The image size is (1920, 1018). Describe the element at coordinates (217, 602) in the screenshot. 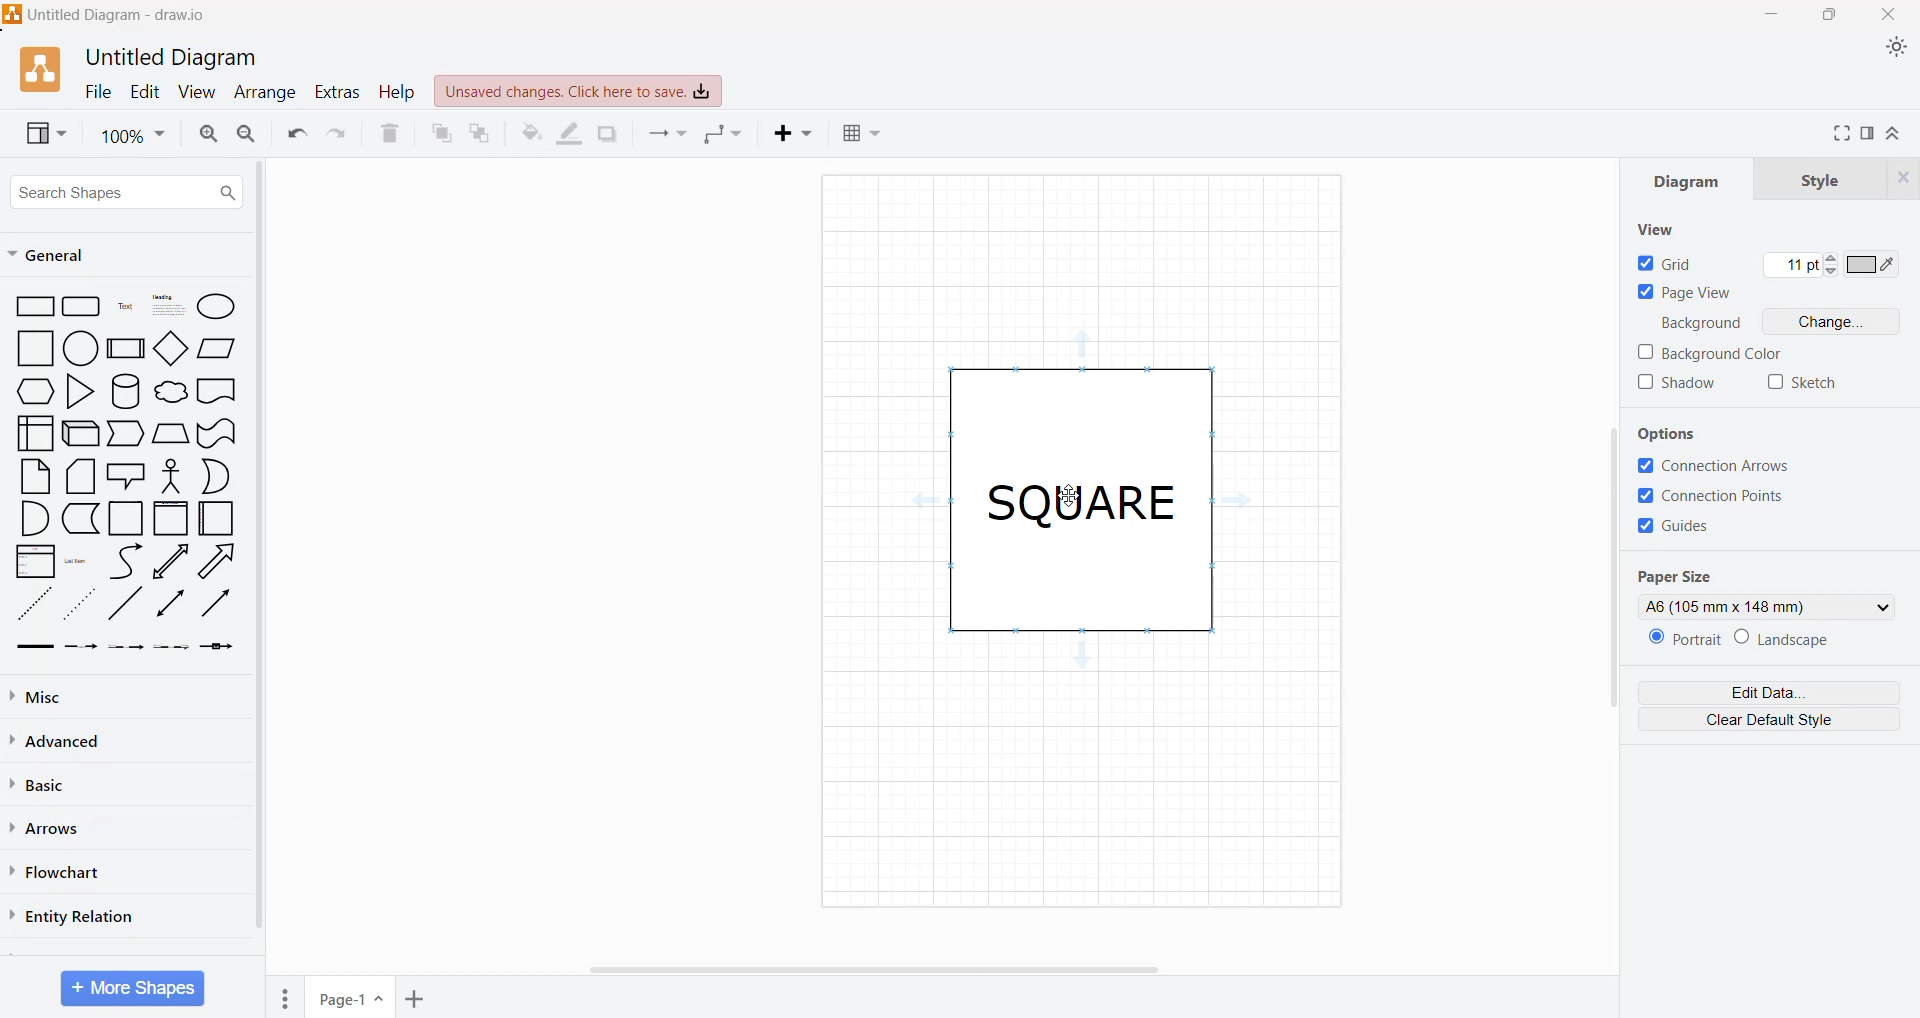

I see `Rightward Thick Arrow` at that location.